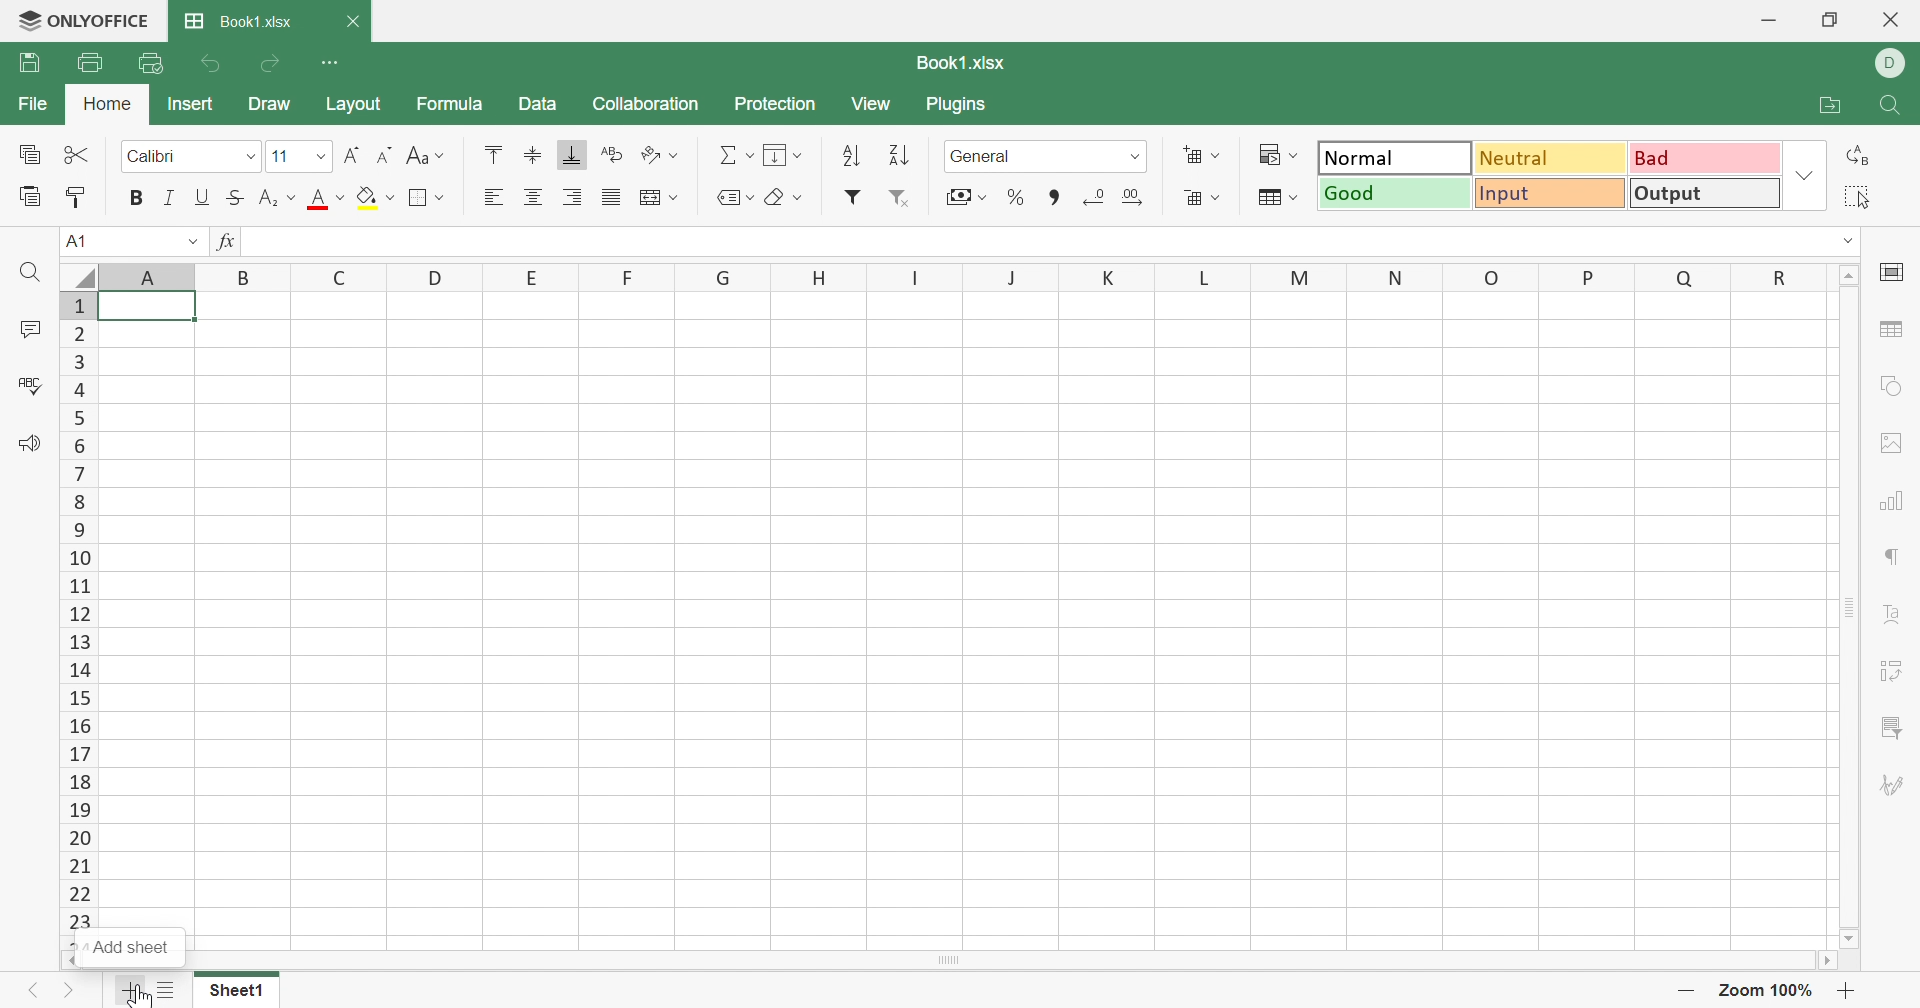  What do you see at coordinates (82, 391) in the screenshot?
I see `4` at bounding box center [82, 391].